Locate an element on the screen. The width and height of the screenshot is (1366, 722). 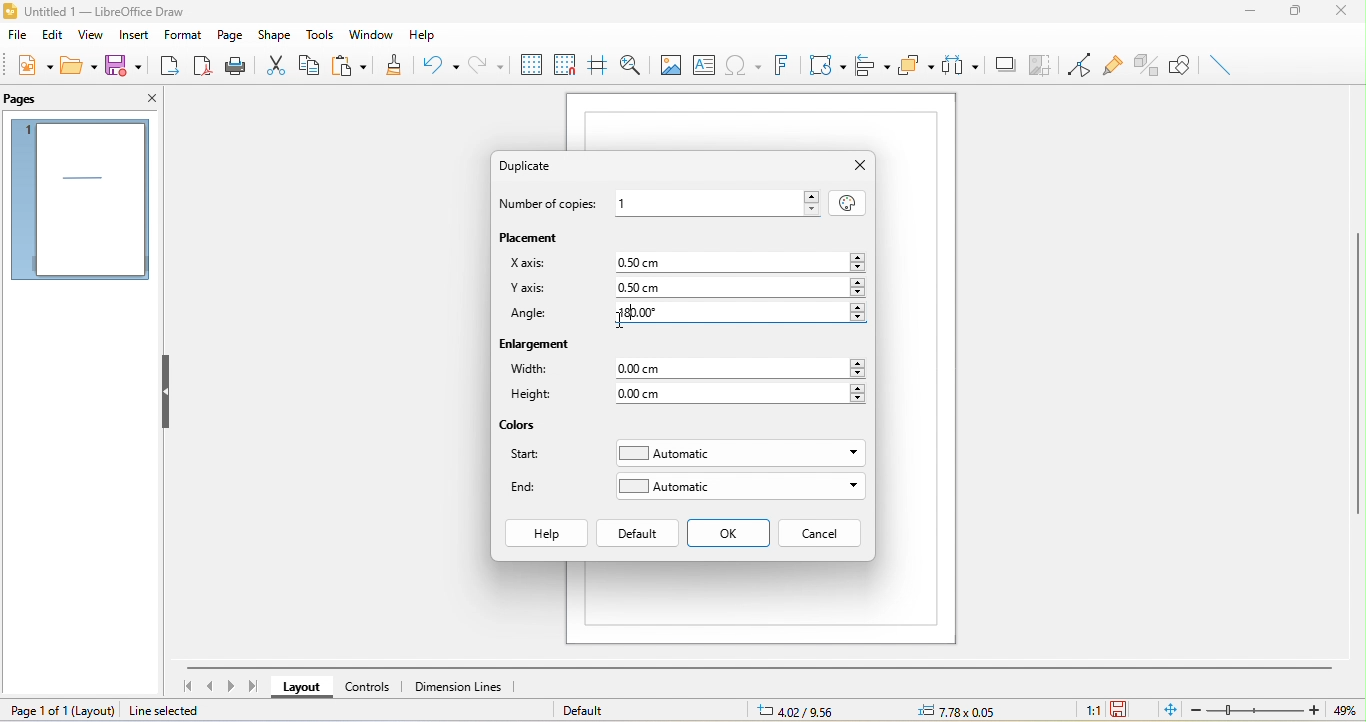
number of copies is located at coordinates (552, 205).